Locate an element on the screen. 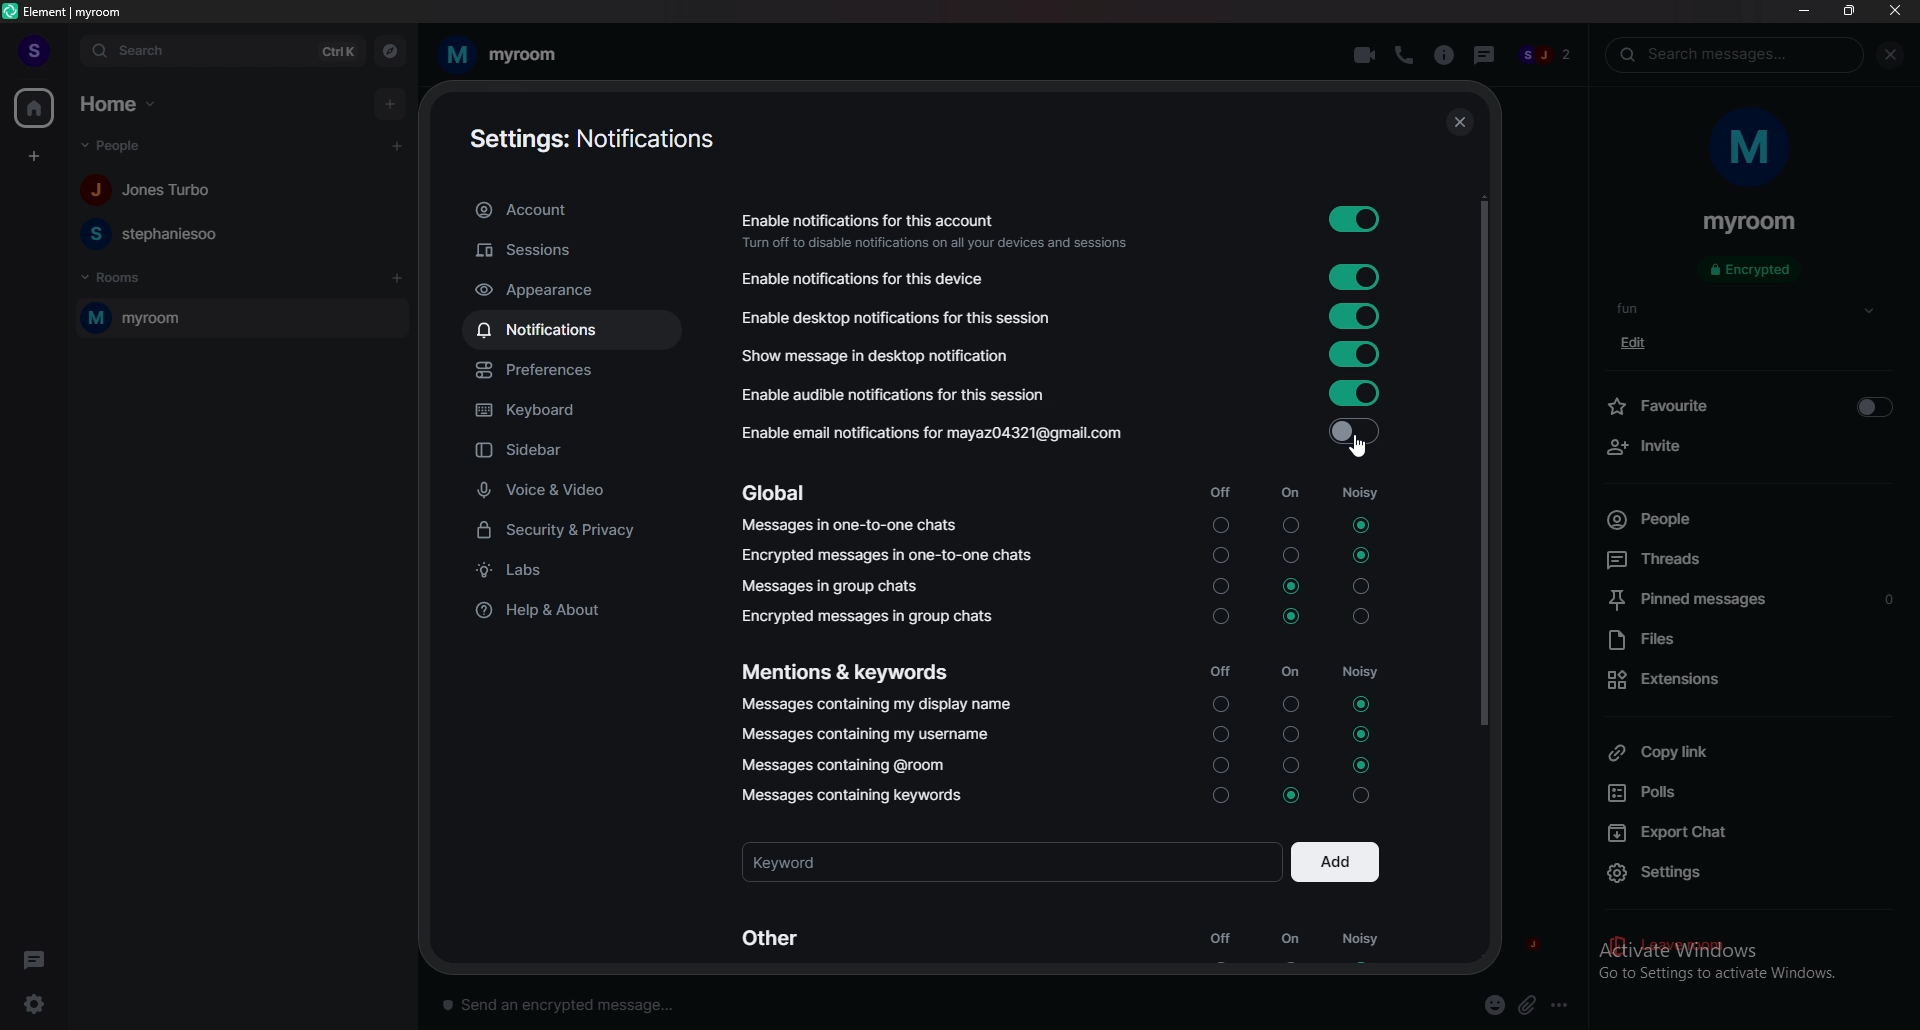 The height and width of the screenshot is (1030, 1920). people is located at coordinates (121, 146).